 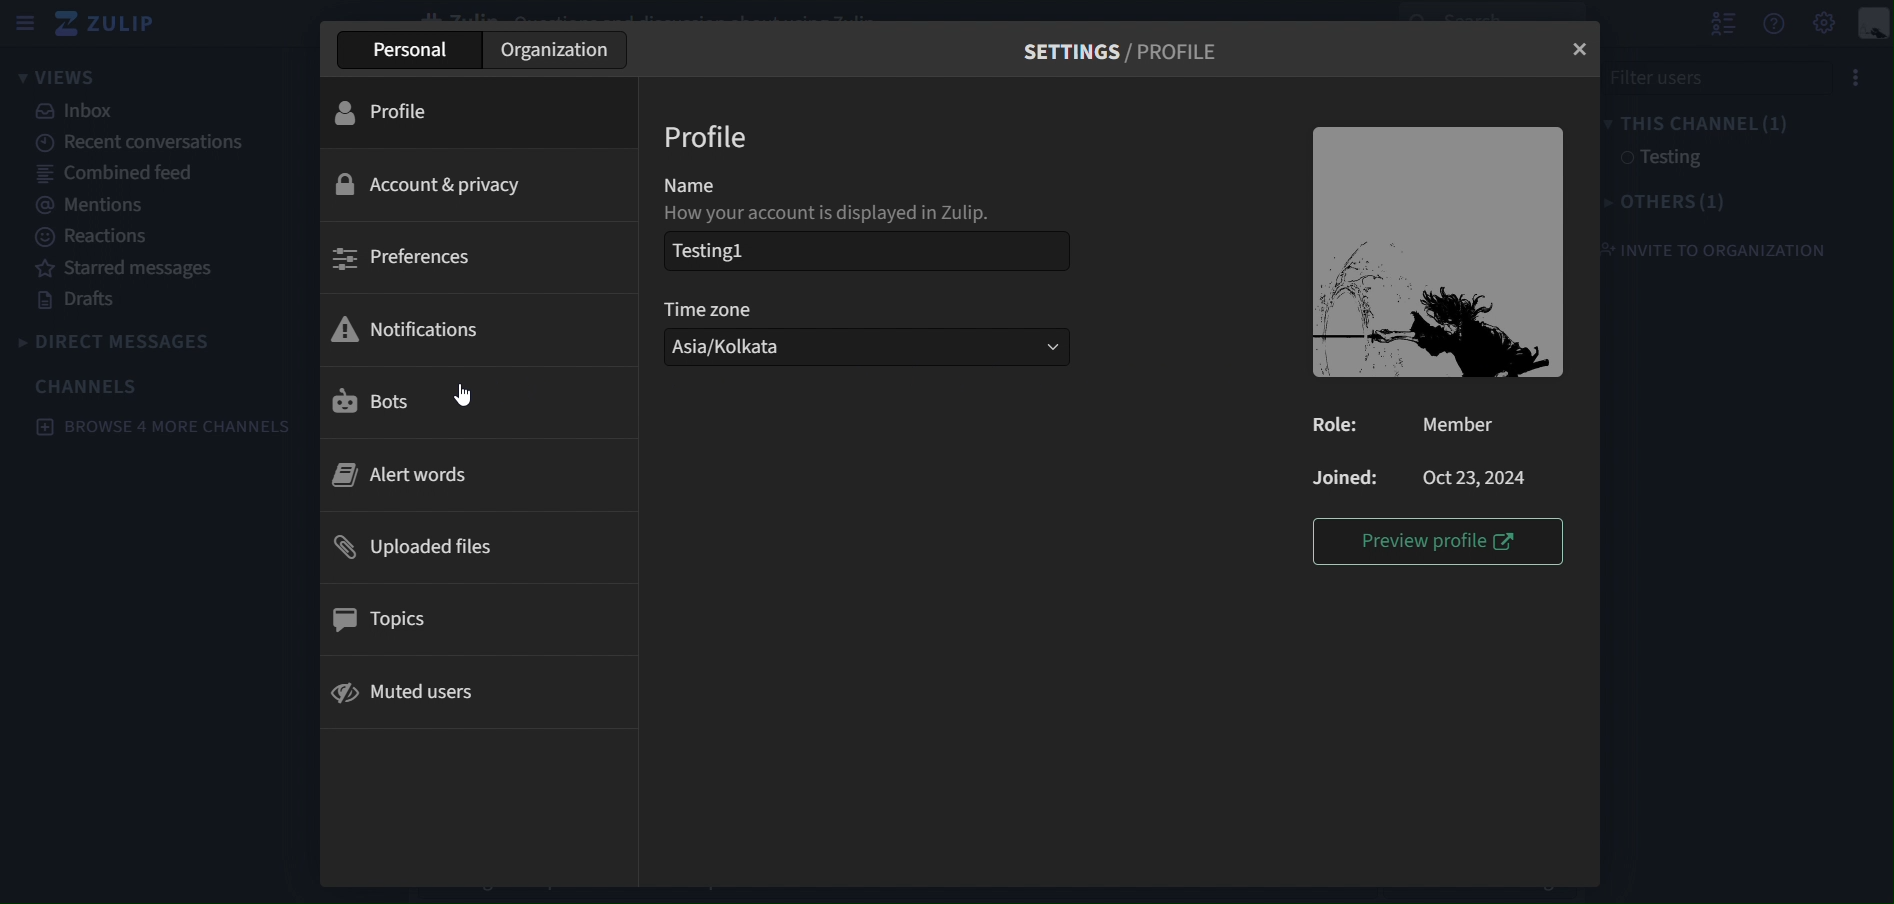 What do you see at coordinates (1739, 76) in the screenshot?
I see `filter users` at bounding box center [1739, 76].